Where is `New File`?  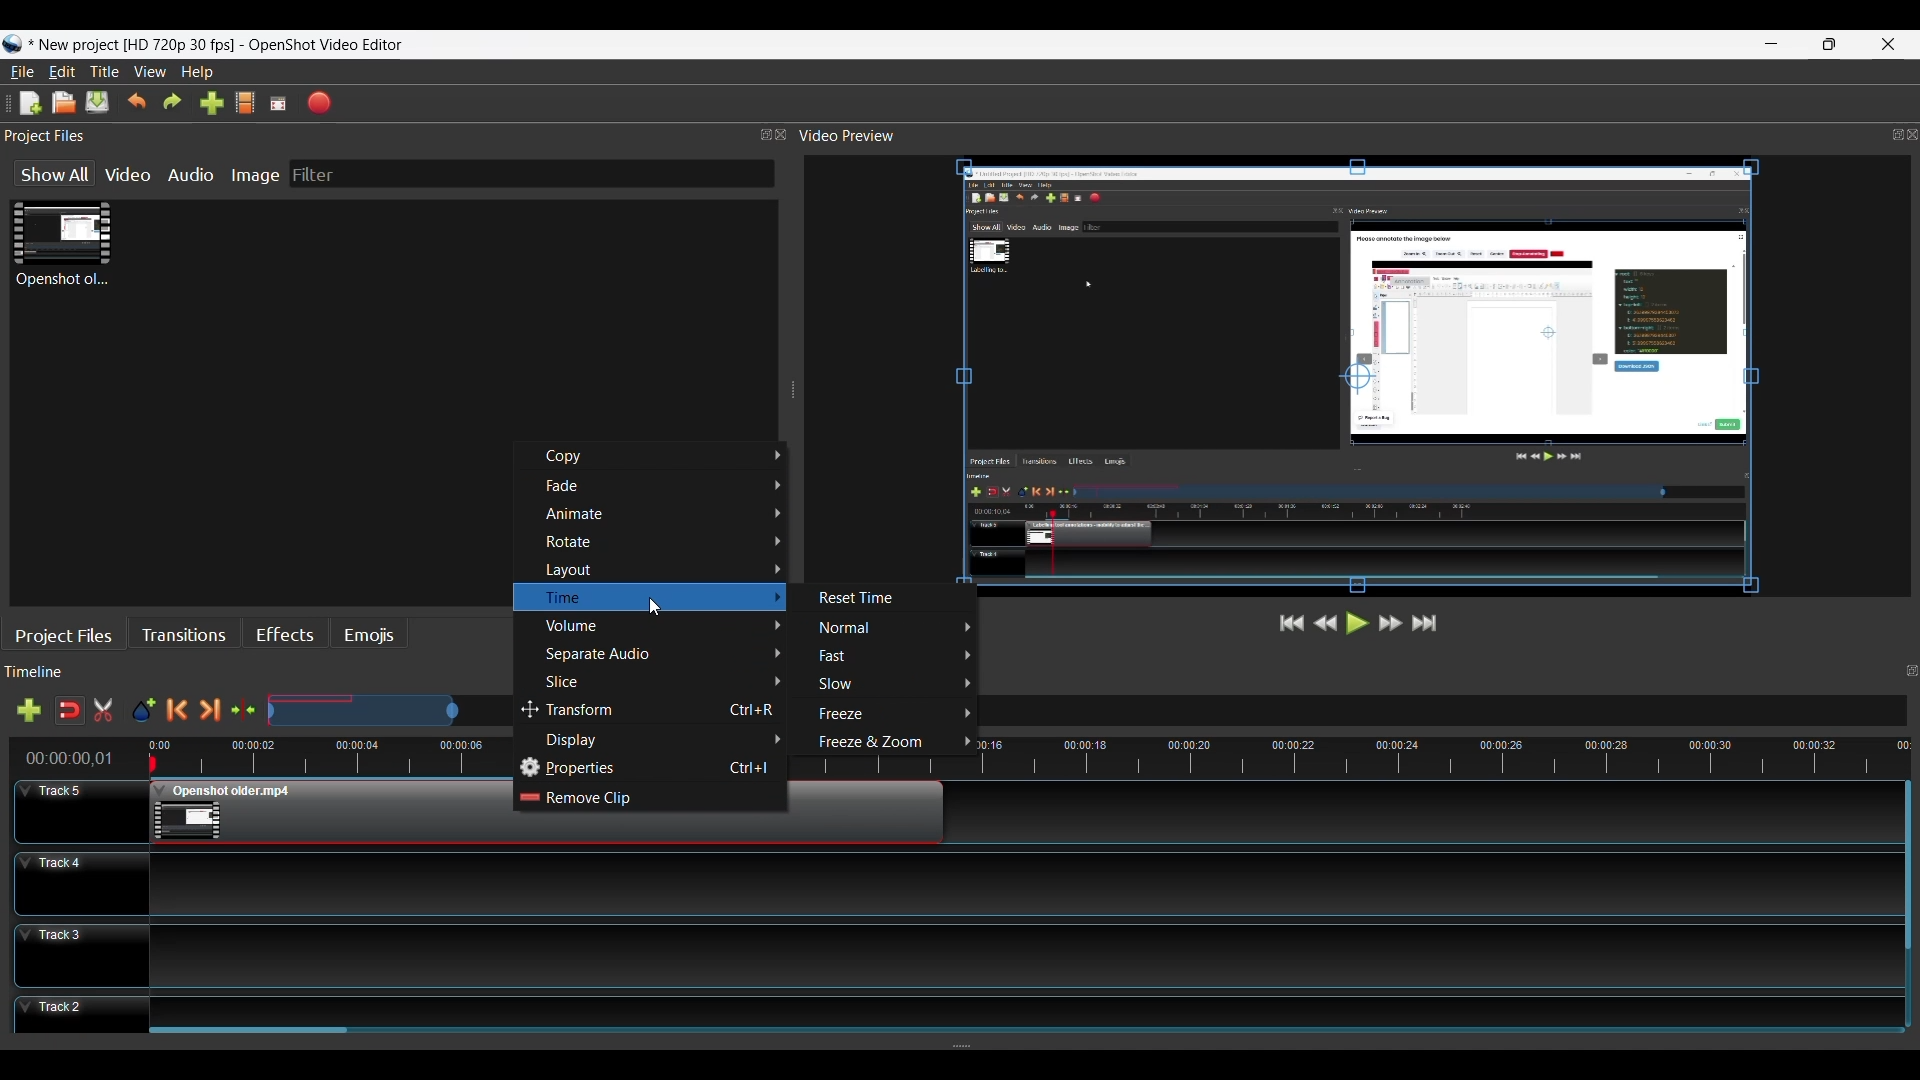 New File is located at coordinates (25, 103).